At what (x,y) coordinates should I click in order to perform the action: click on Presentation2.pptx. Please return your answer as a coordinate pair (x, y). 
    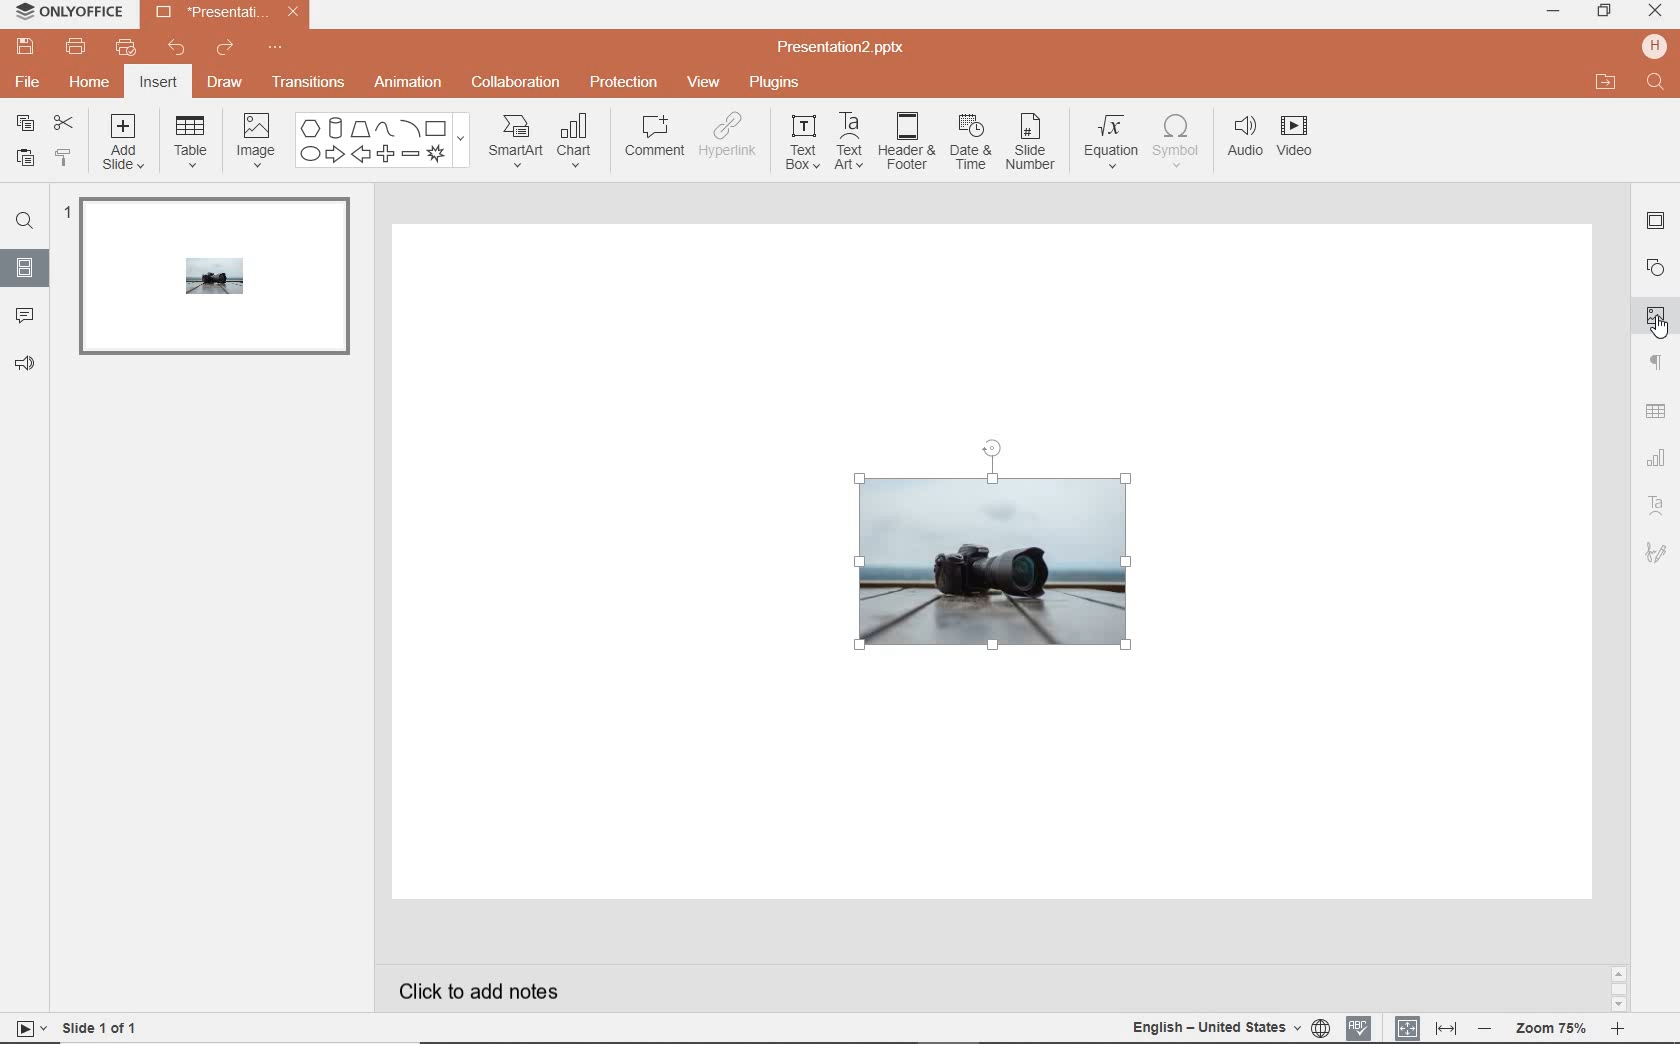
    Looking at the image, I should click on (223, 15).